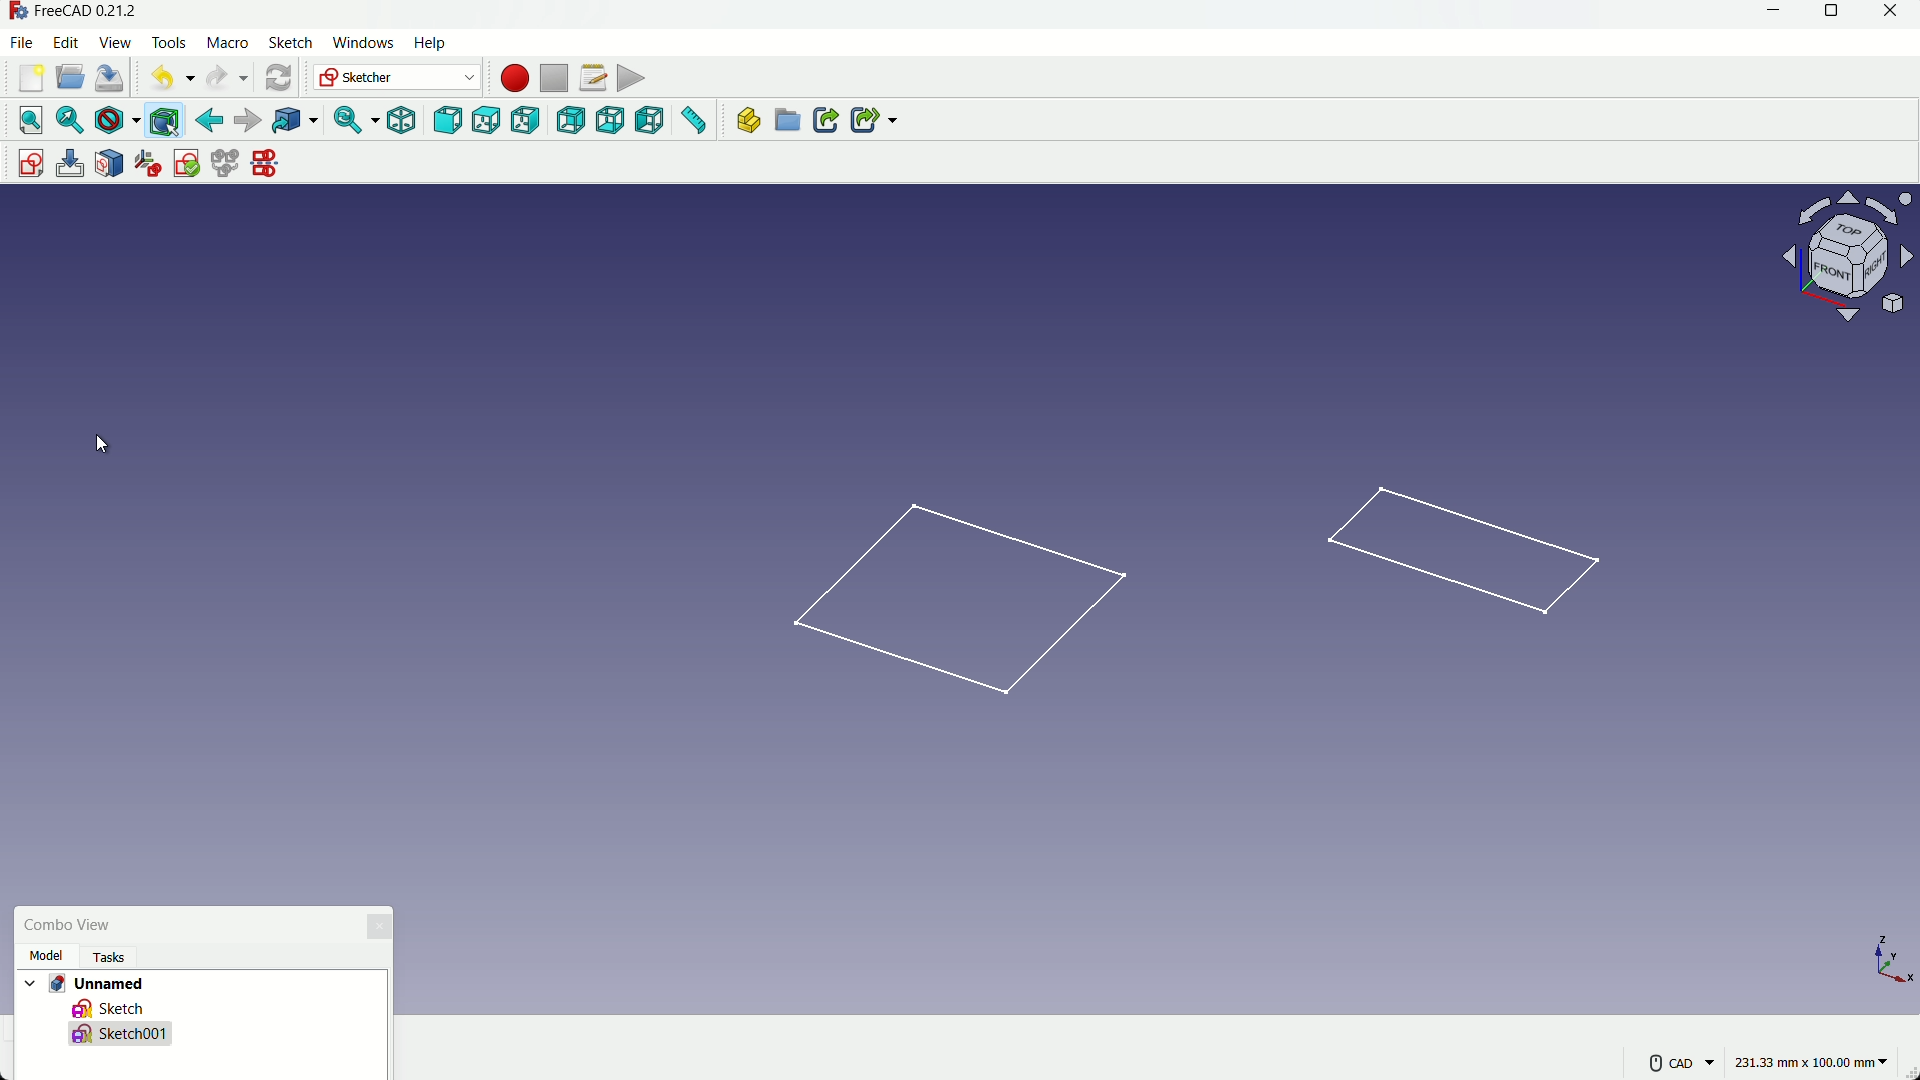  What do you see at coordinates (962, 594) in the screenshot?
I see `first sketch` at bounding box center [962, 594].